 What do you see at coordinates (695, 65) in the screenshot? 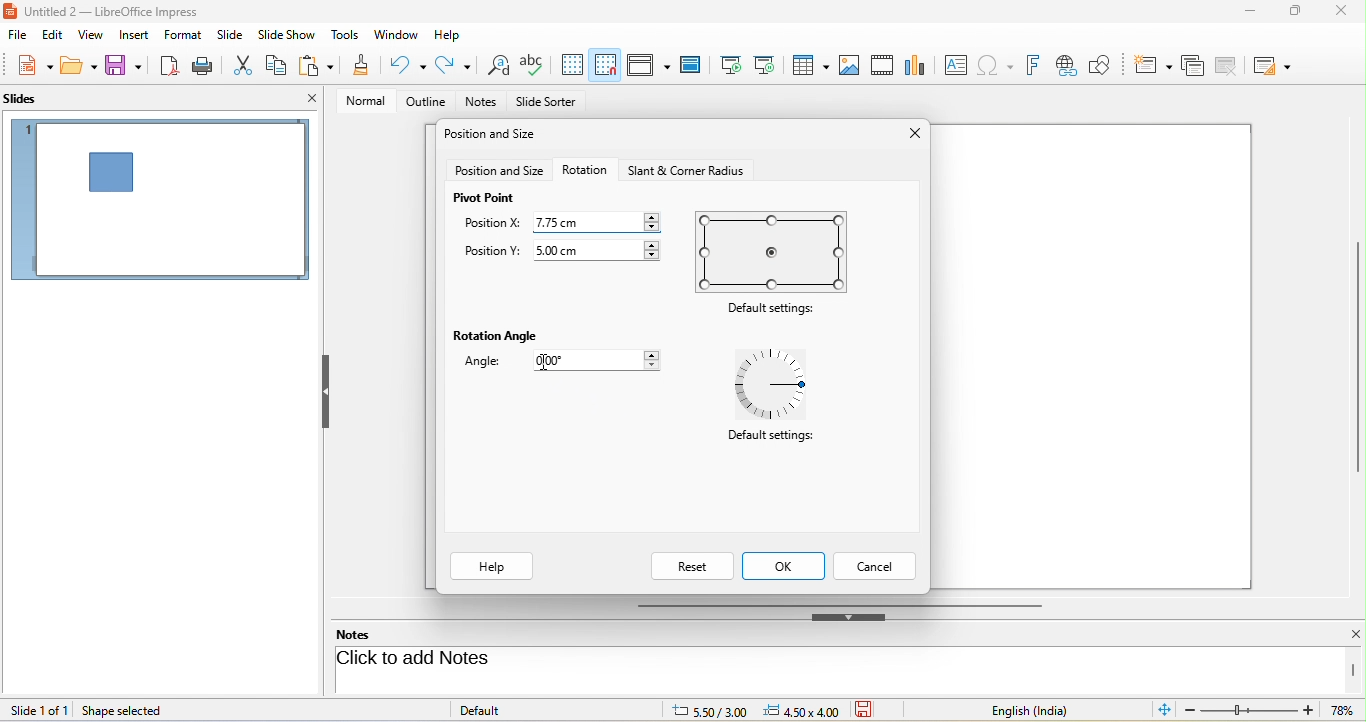
I see `master slide` at bounding box center [695, 65].